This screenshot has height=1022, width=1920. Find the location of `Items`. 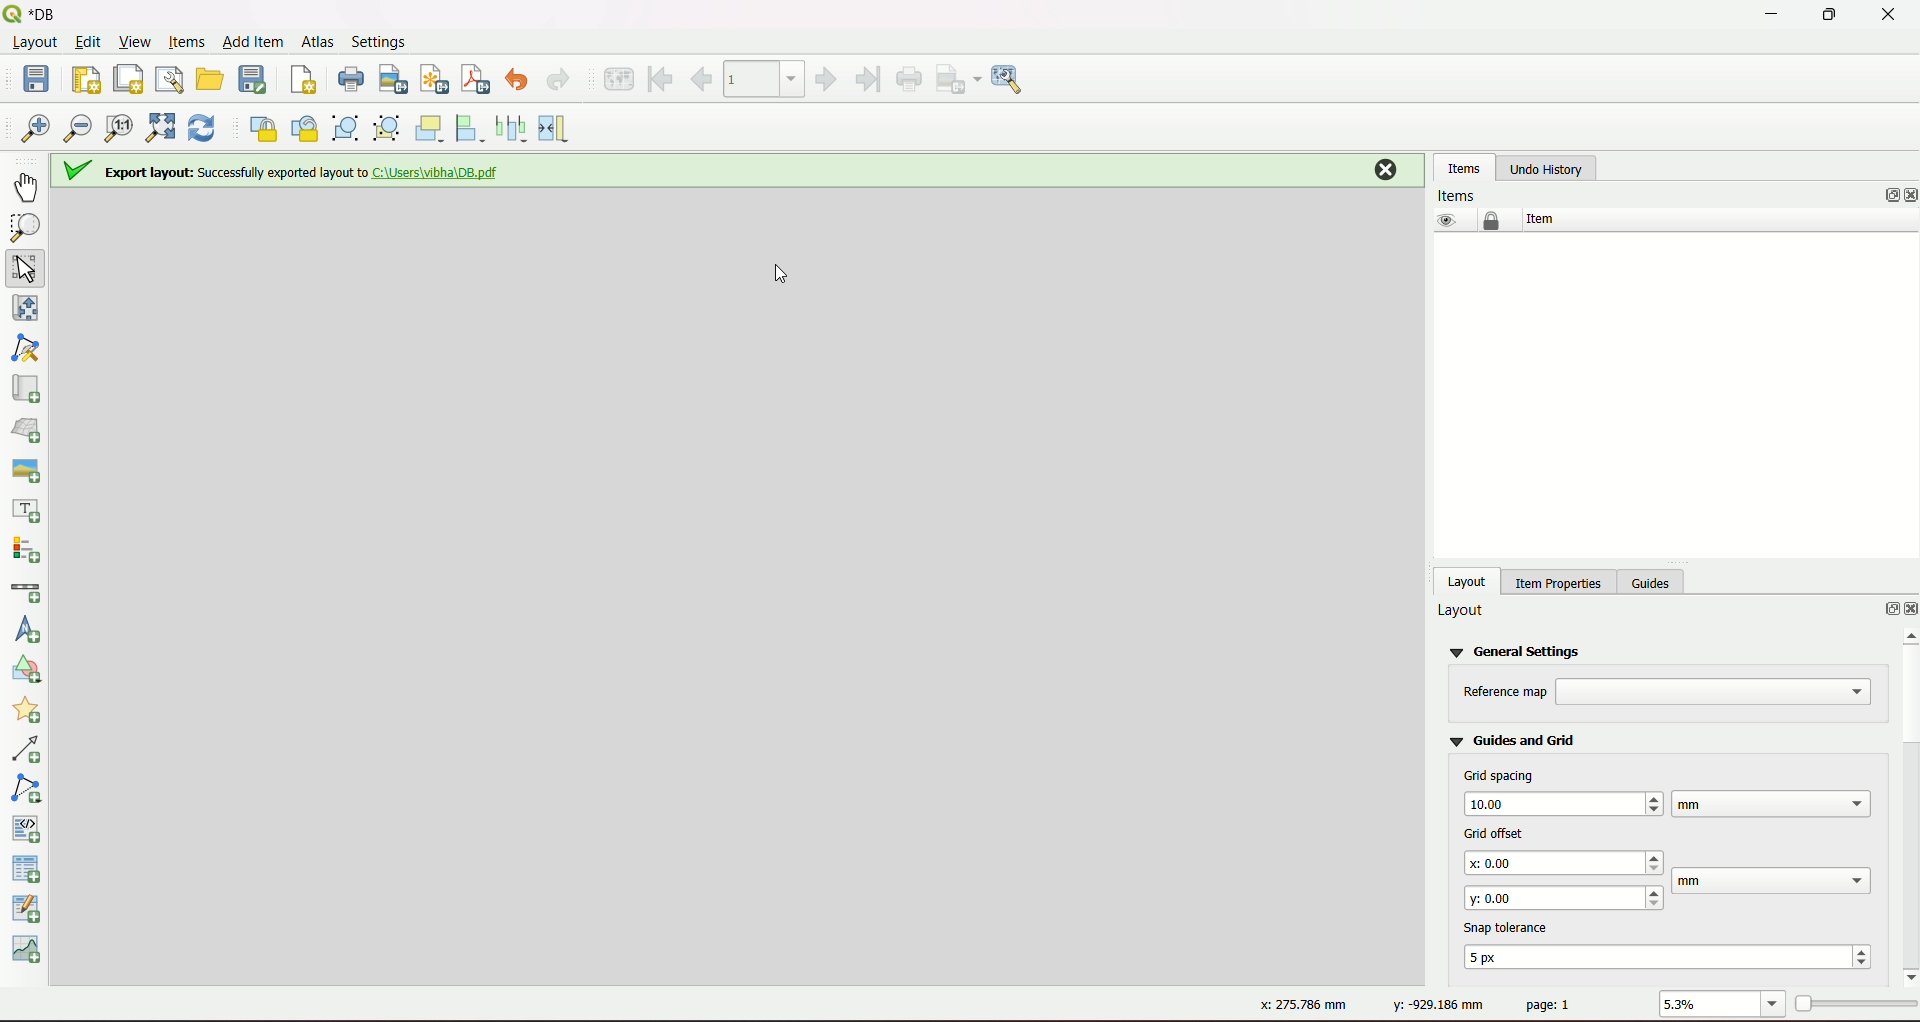

Items is located at coordinates (1460, 194).